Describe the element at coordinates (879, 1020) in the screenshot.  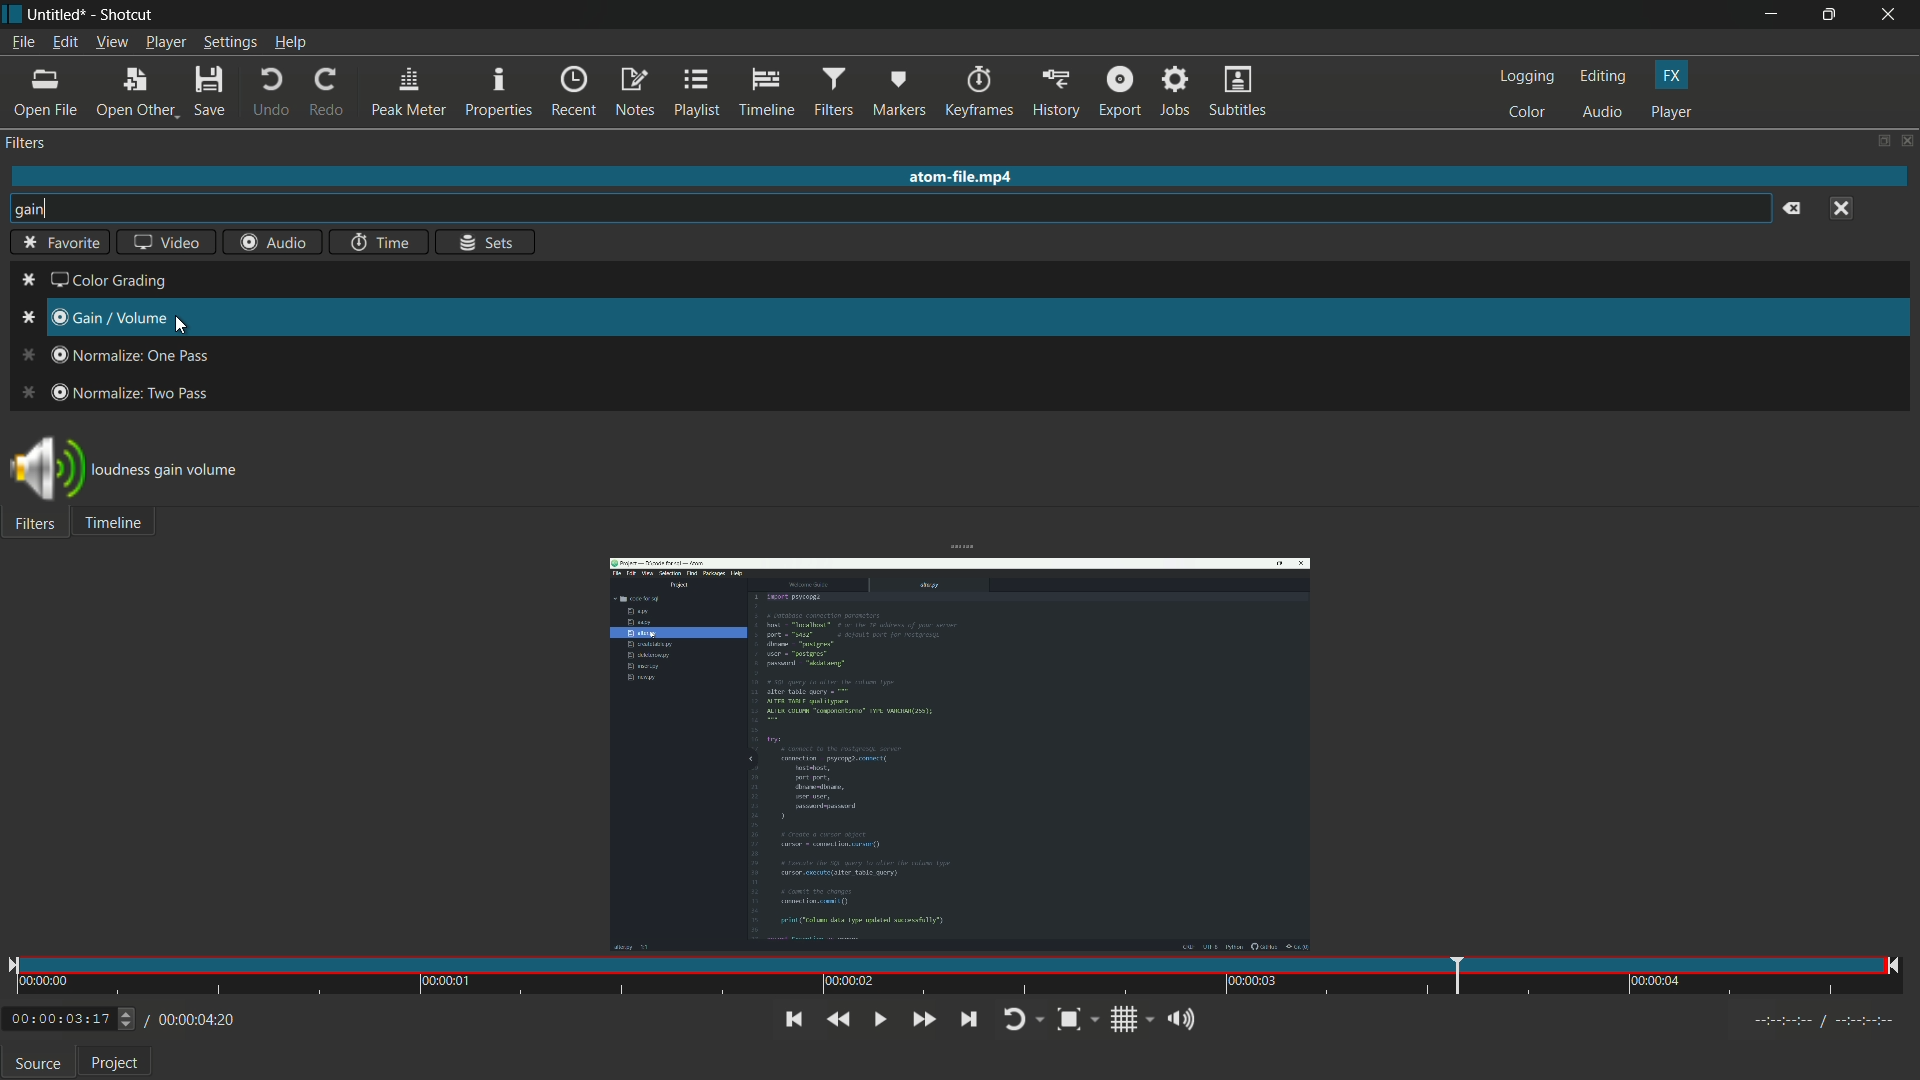
I see `toggle play or pause` at that location.